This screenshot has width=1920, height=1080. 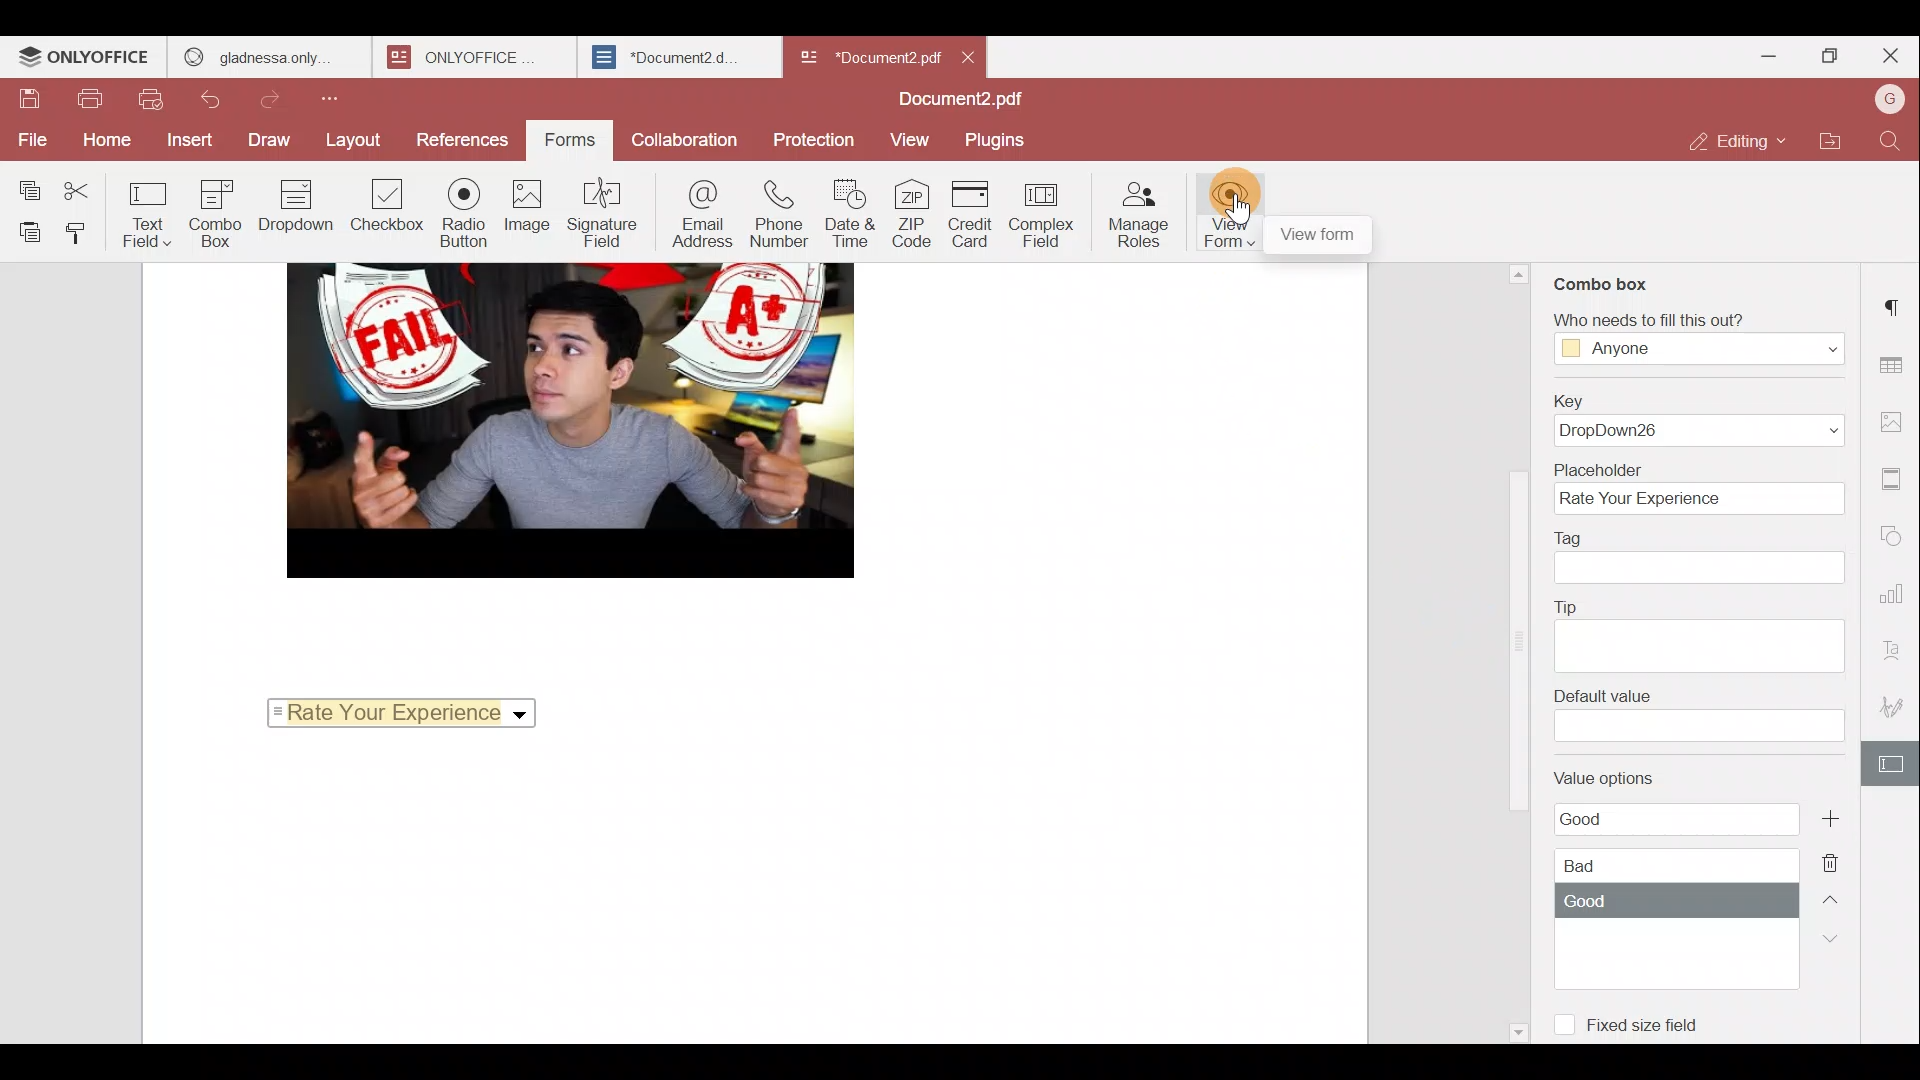 What do you see at coordinates (383, 208) in the screenshot?
I see `Checkbox` at bounding box center [383, 208].